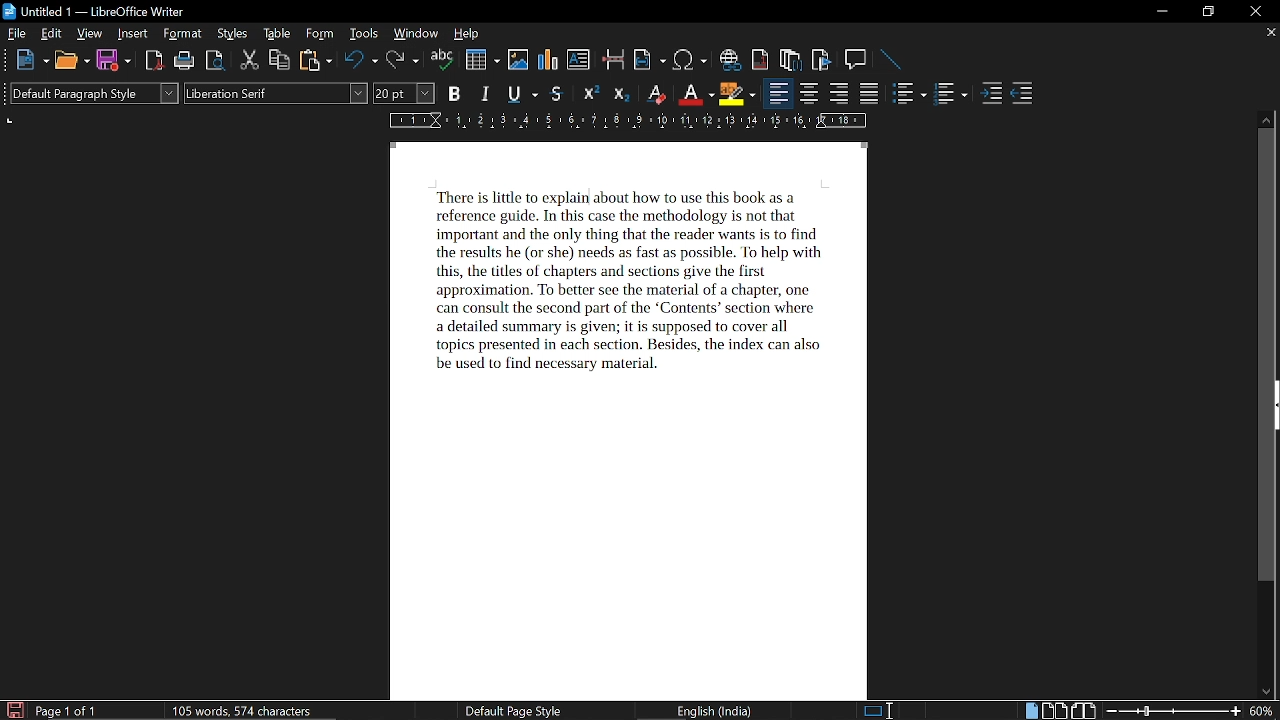 The image size is (1280, 720). What do you see at coordinates (67, 711) in the screenshot?
I see `page 1 of 1` at bounding box center [67, 711].